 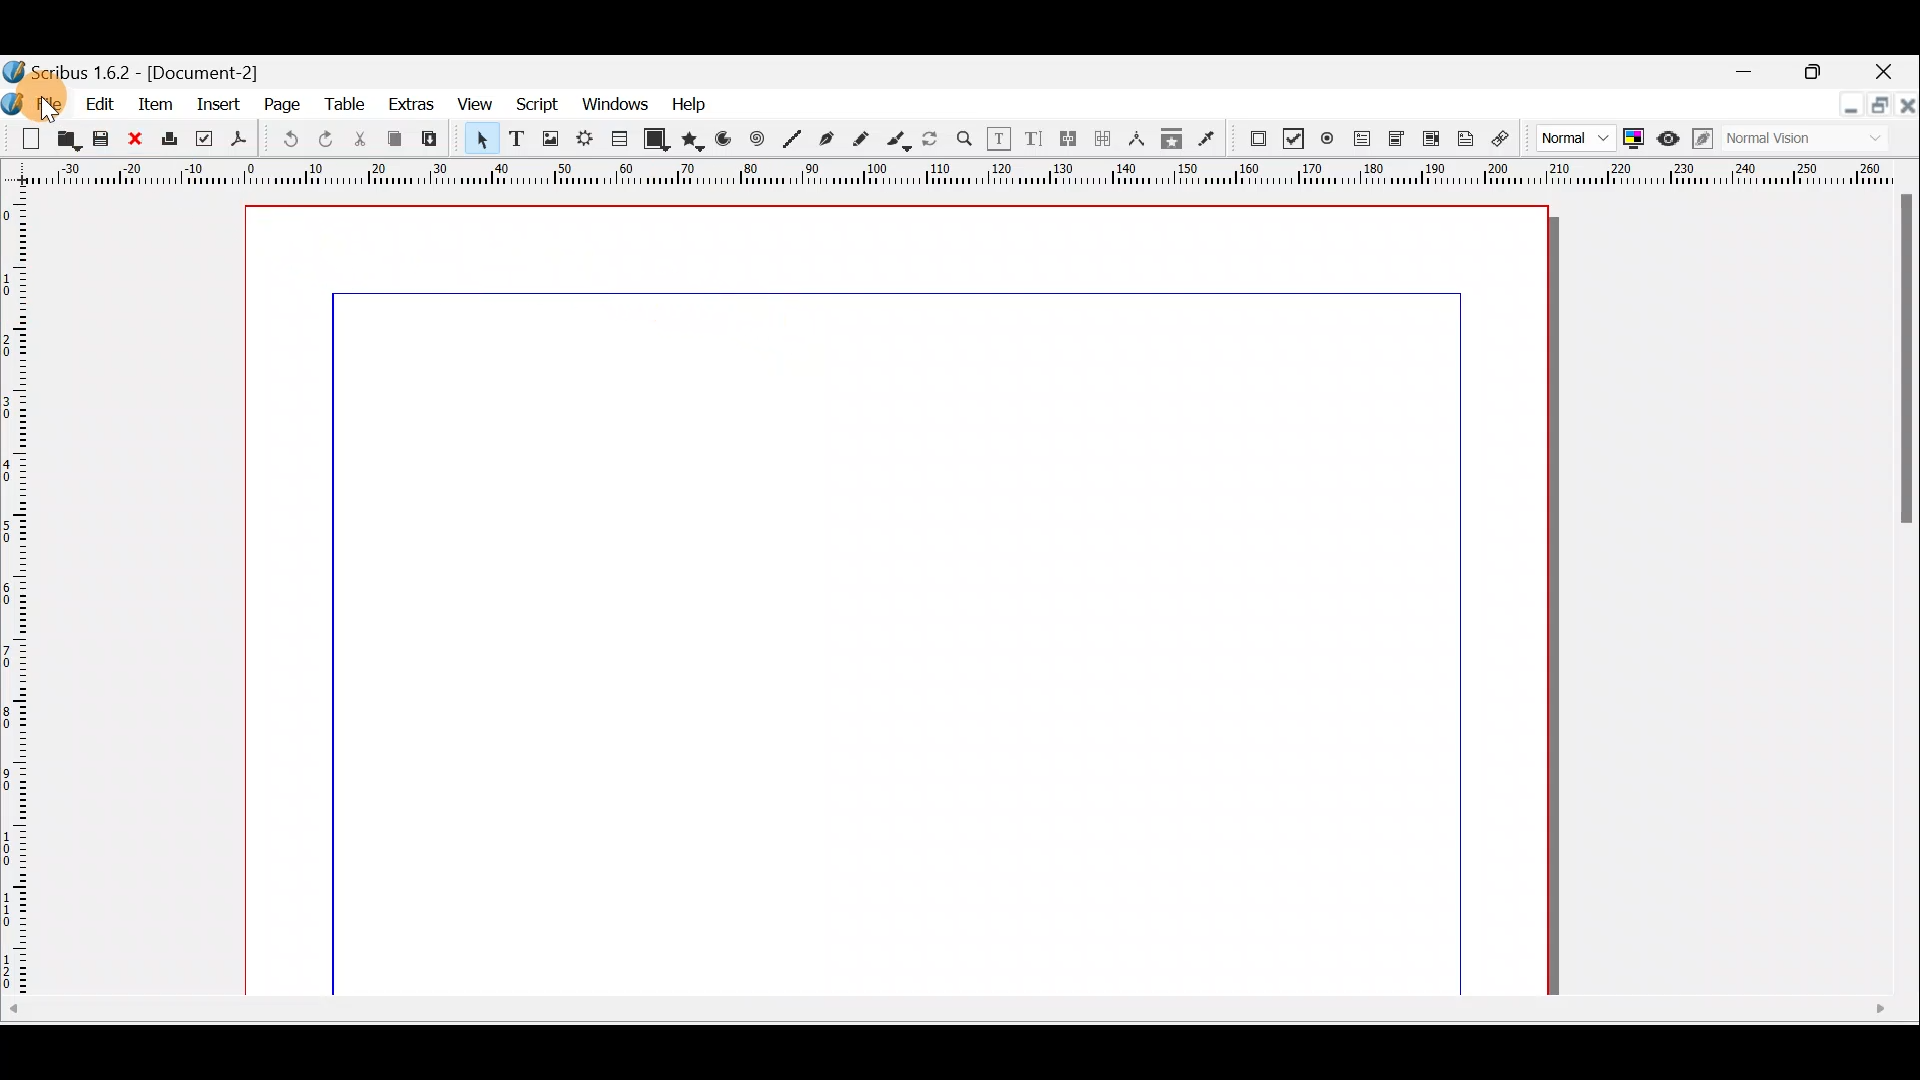 I want to click on Windows, so click(x=619, y=107).